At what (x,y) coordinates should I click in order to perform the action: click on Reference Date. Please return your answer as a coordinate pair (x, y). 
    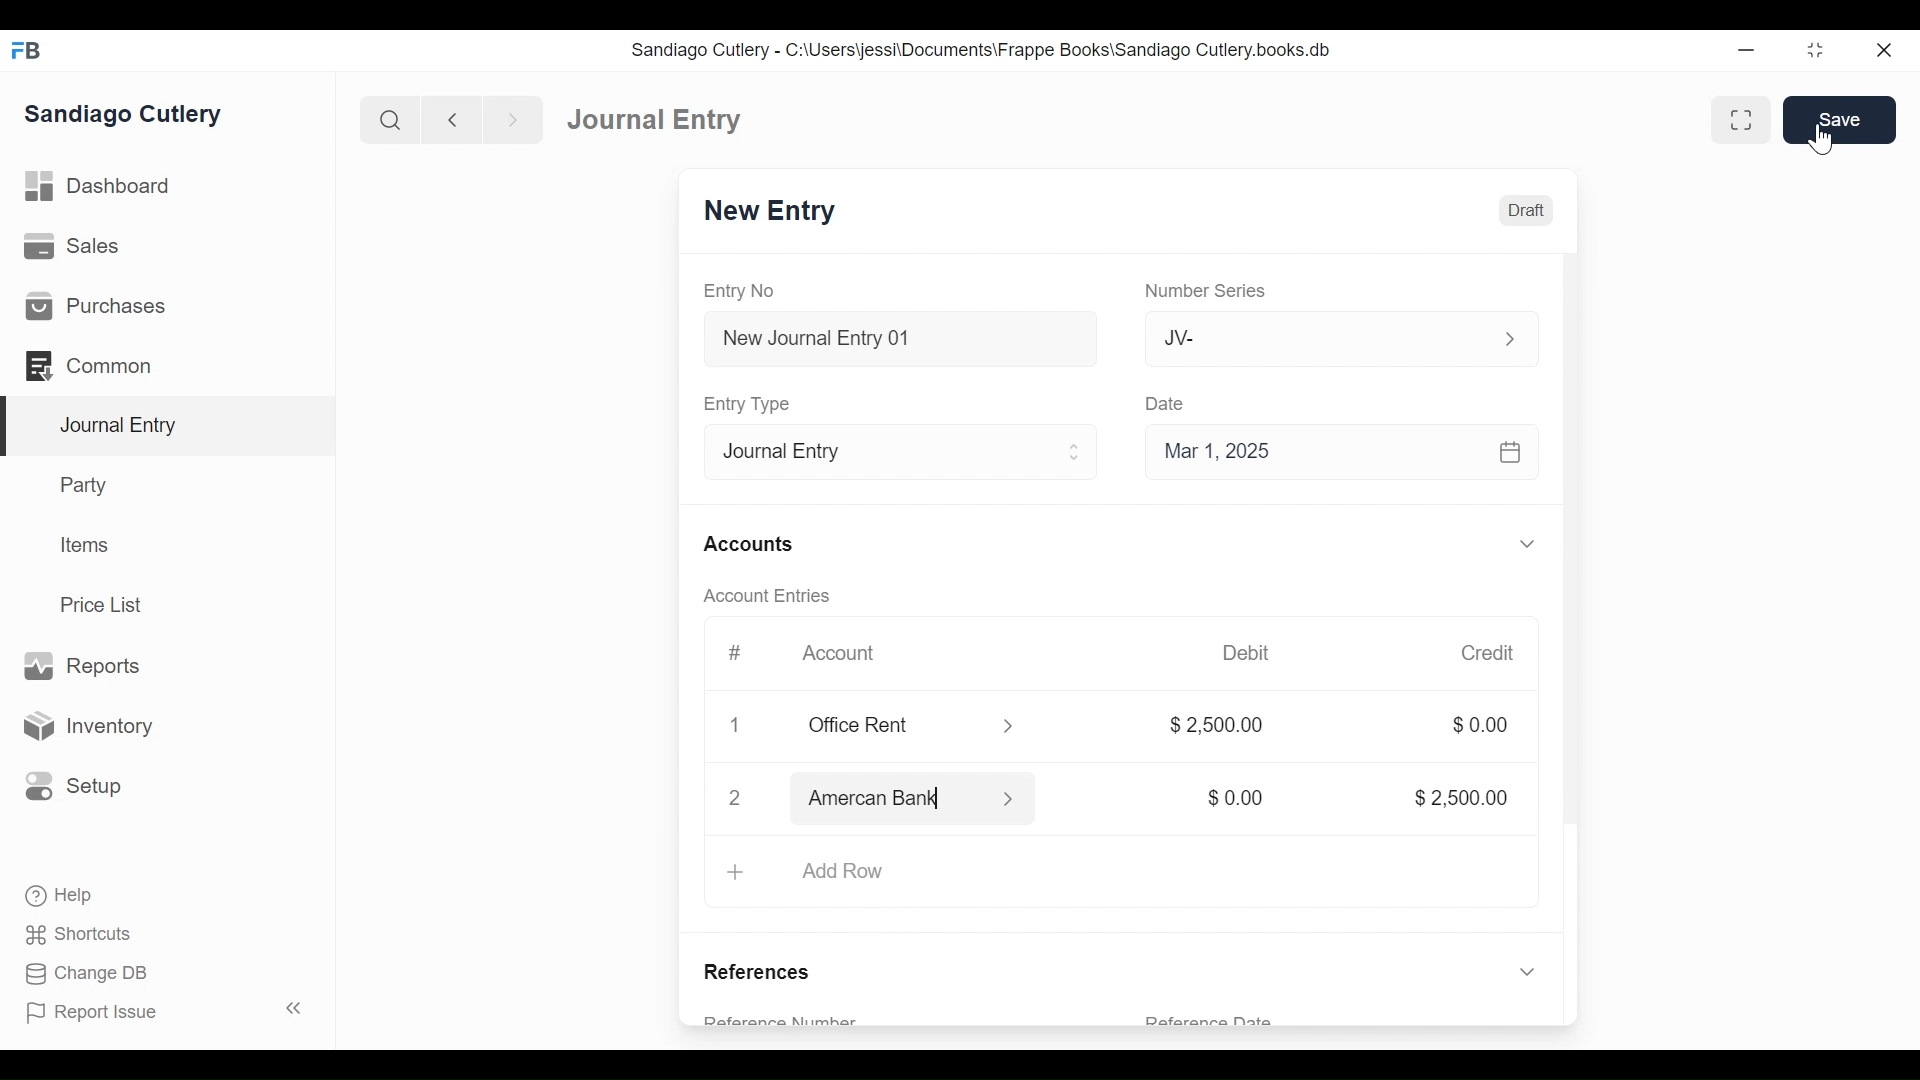
    Looking at the image, I should click on (1210, 1021).